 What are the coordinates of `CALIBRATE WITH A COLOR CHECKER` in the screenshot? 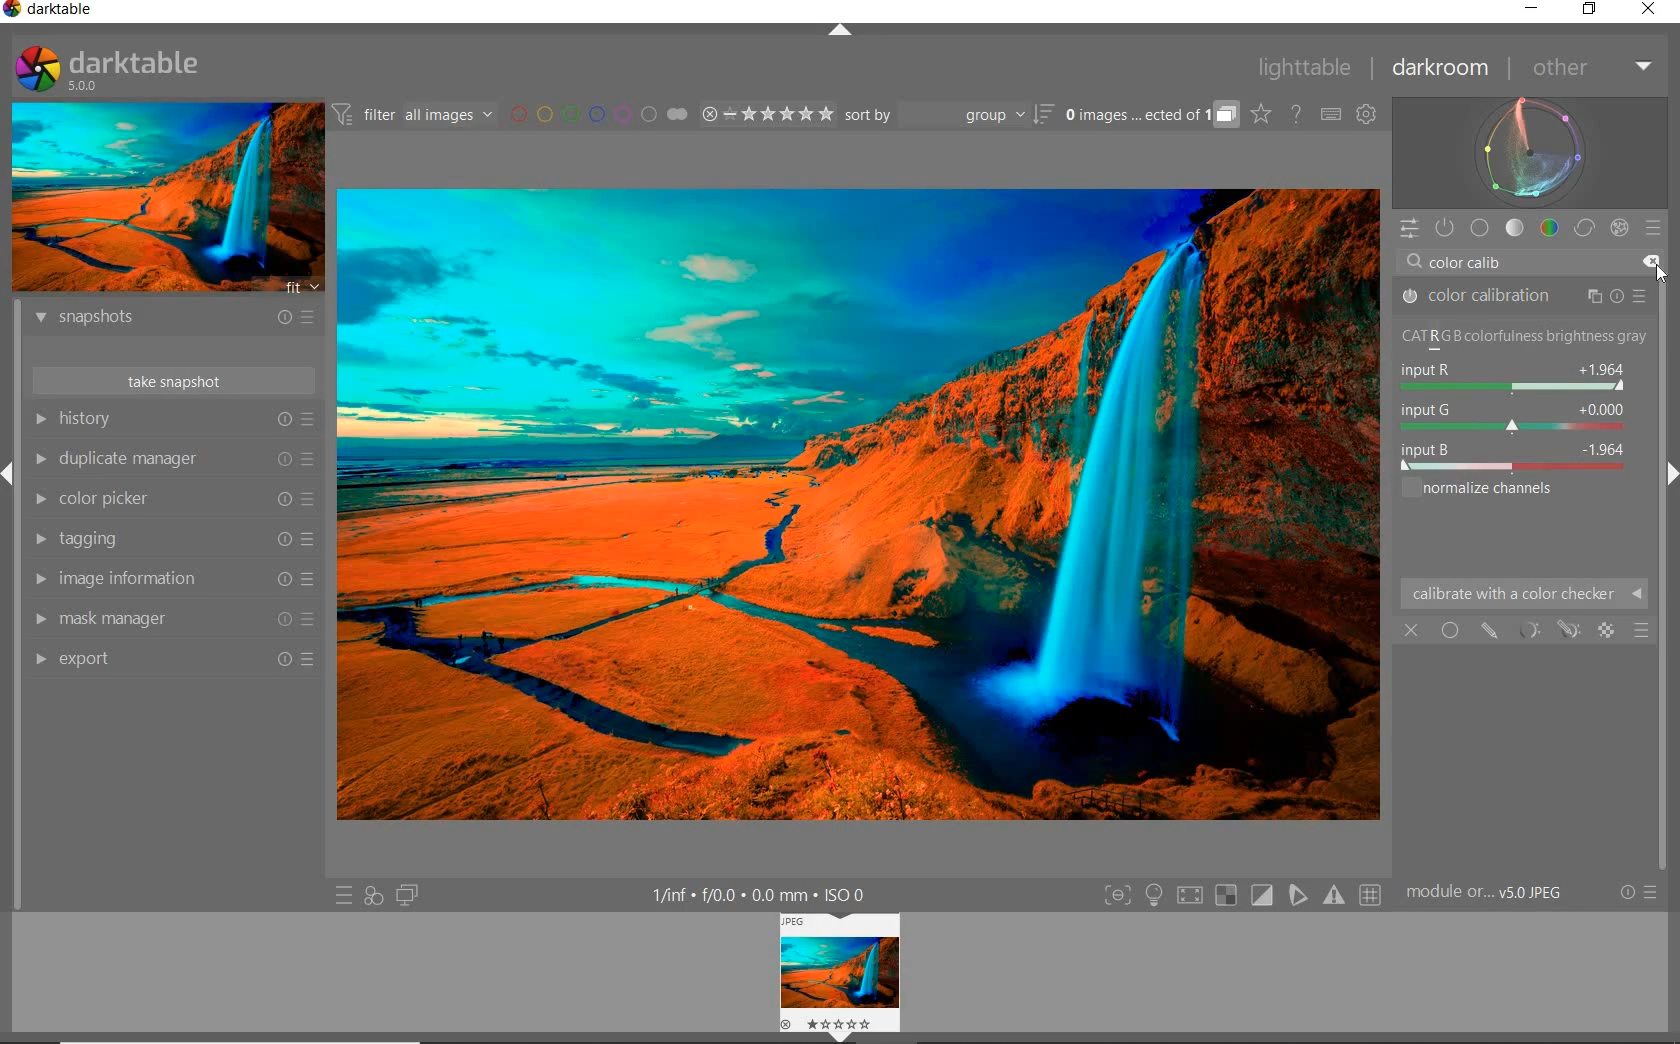 It's located at (1524, 593).